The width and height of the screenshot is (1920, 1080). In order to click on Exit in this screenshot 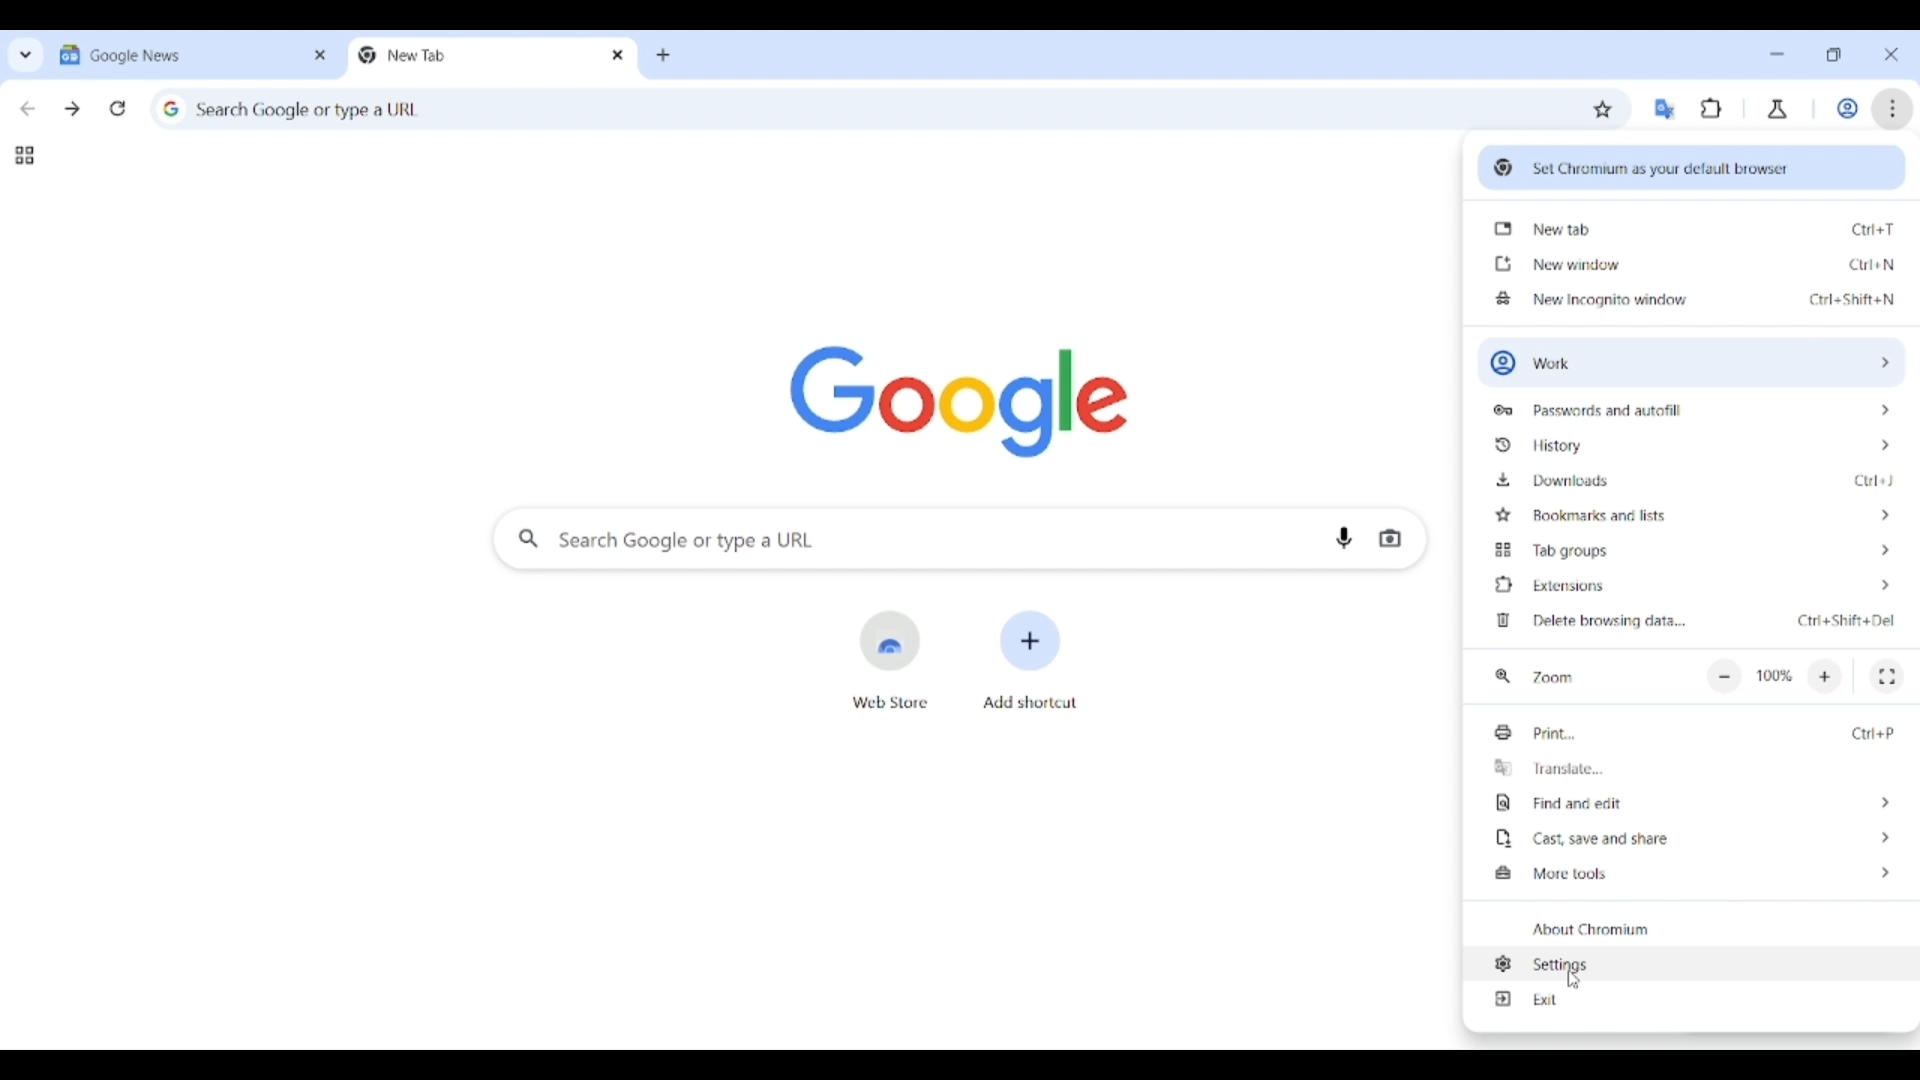, I will do `click(1692, 998)`.